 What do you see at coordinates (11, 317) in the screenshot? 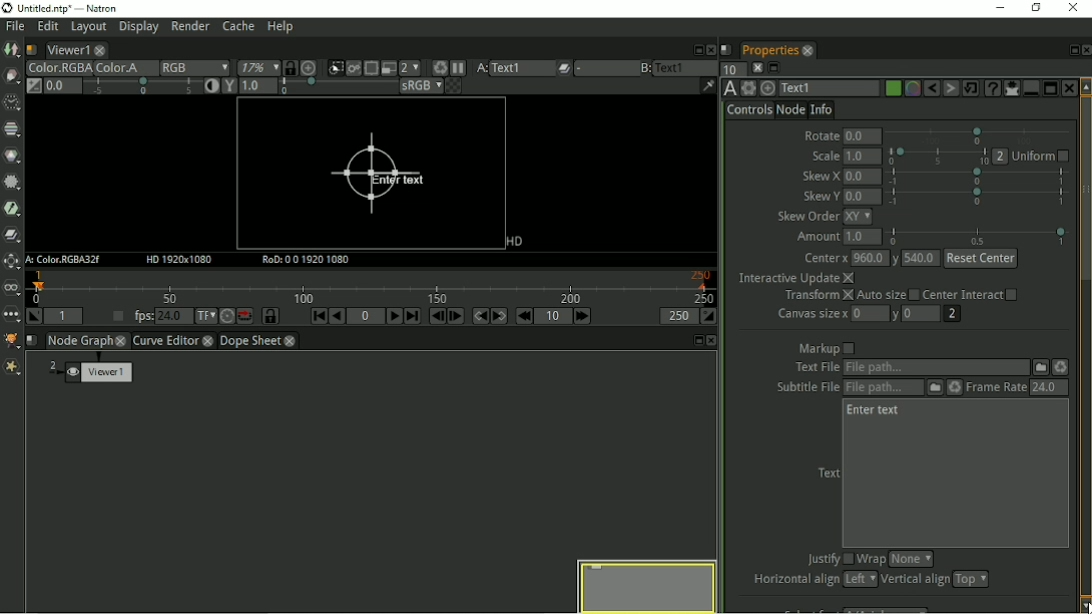
I see `Other` at bounding box center [11, 317].